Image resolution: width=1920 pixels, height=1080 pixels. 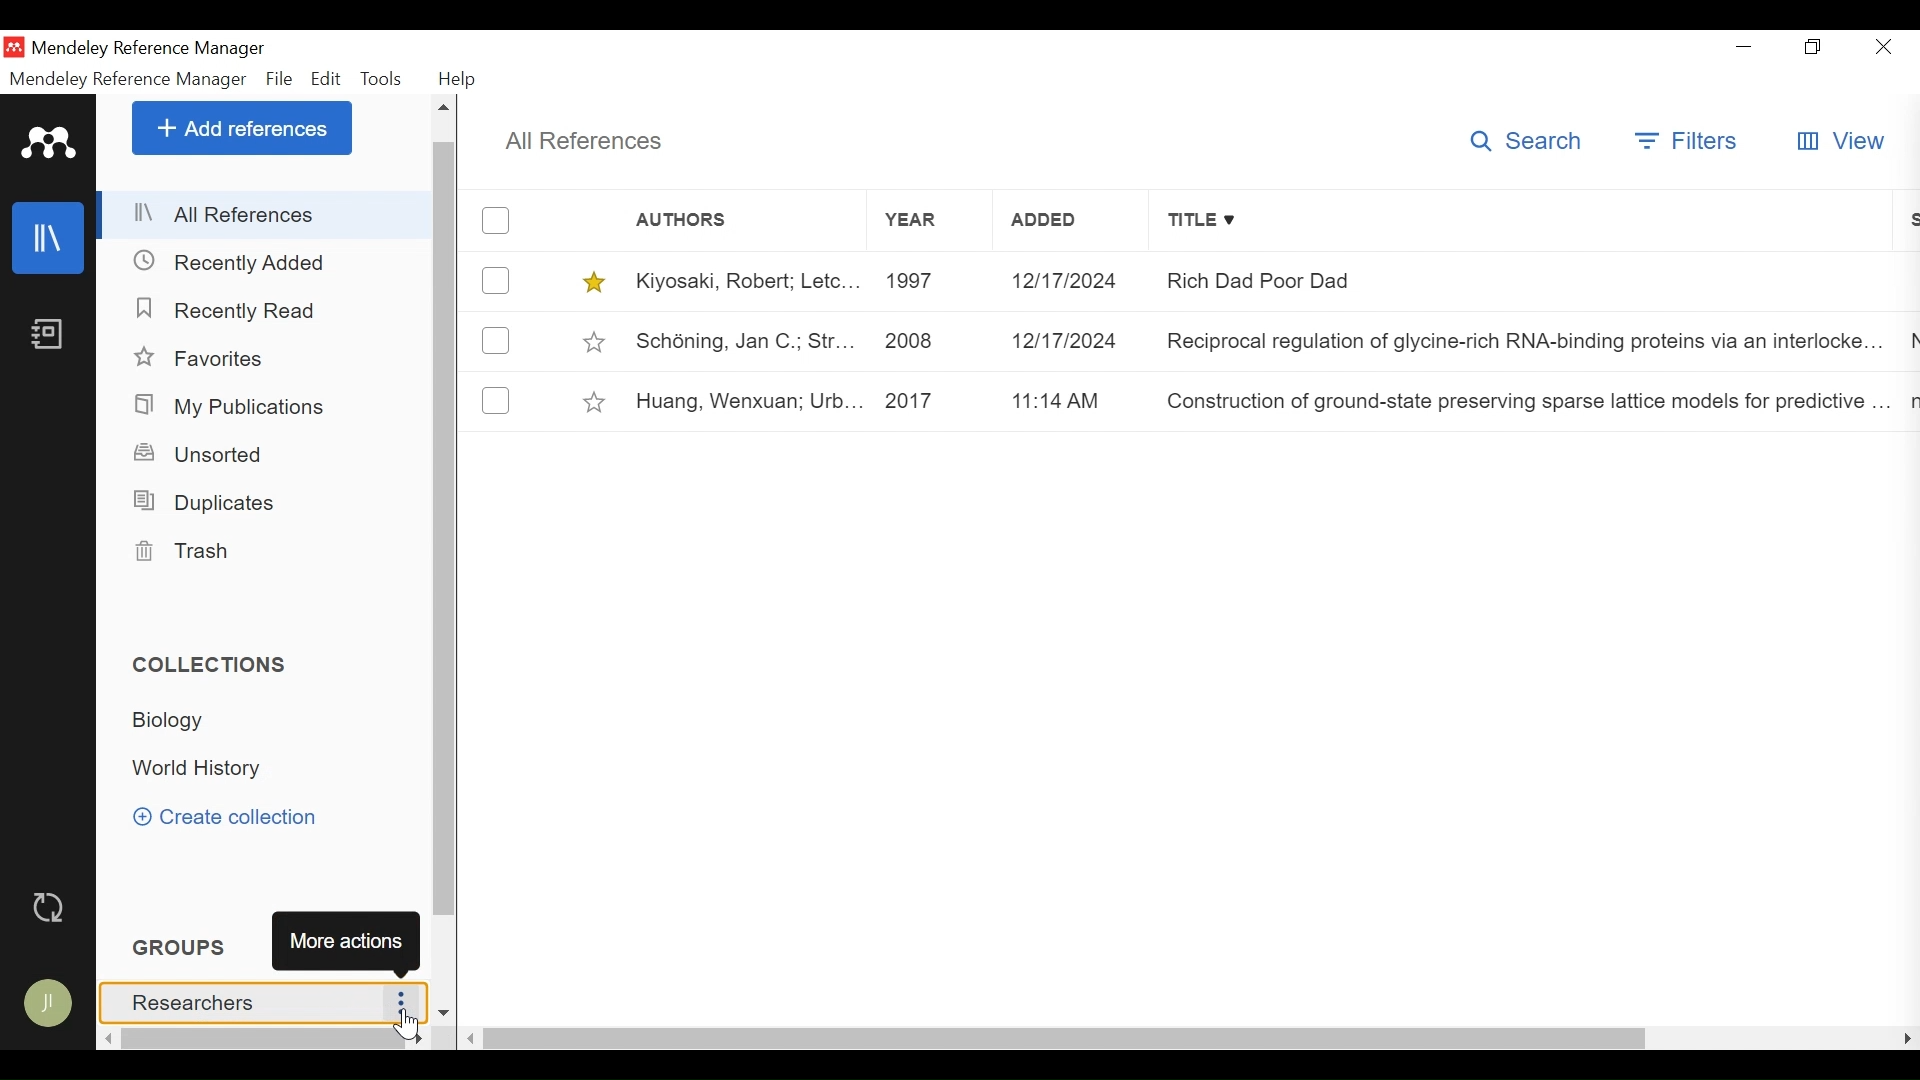 What do you see at coordinates (206, 502) in the screenshot?
I see `Duplicates` at bounding box center [206, 502].